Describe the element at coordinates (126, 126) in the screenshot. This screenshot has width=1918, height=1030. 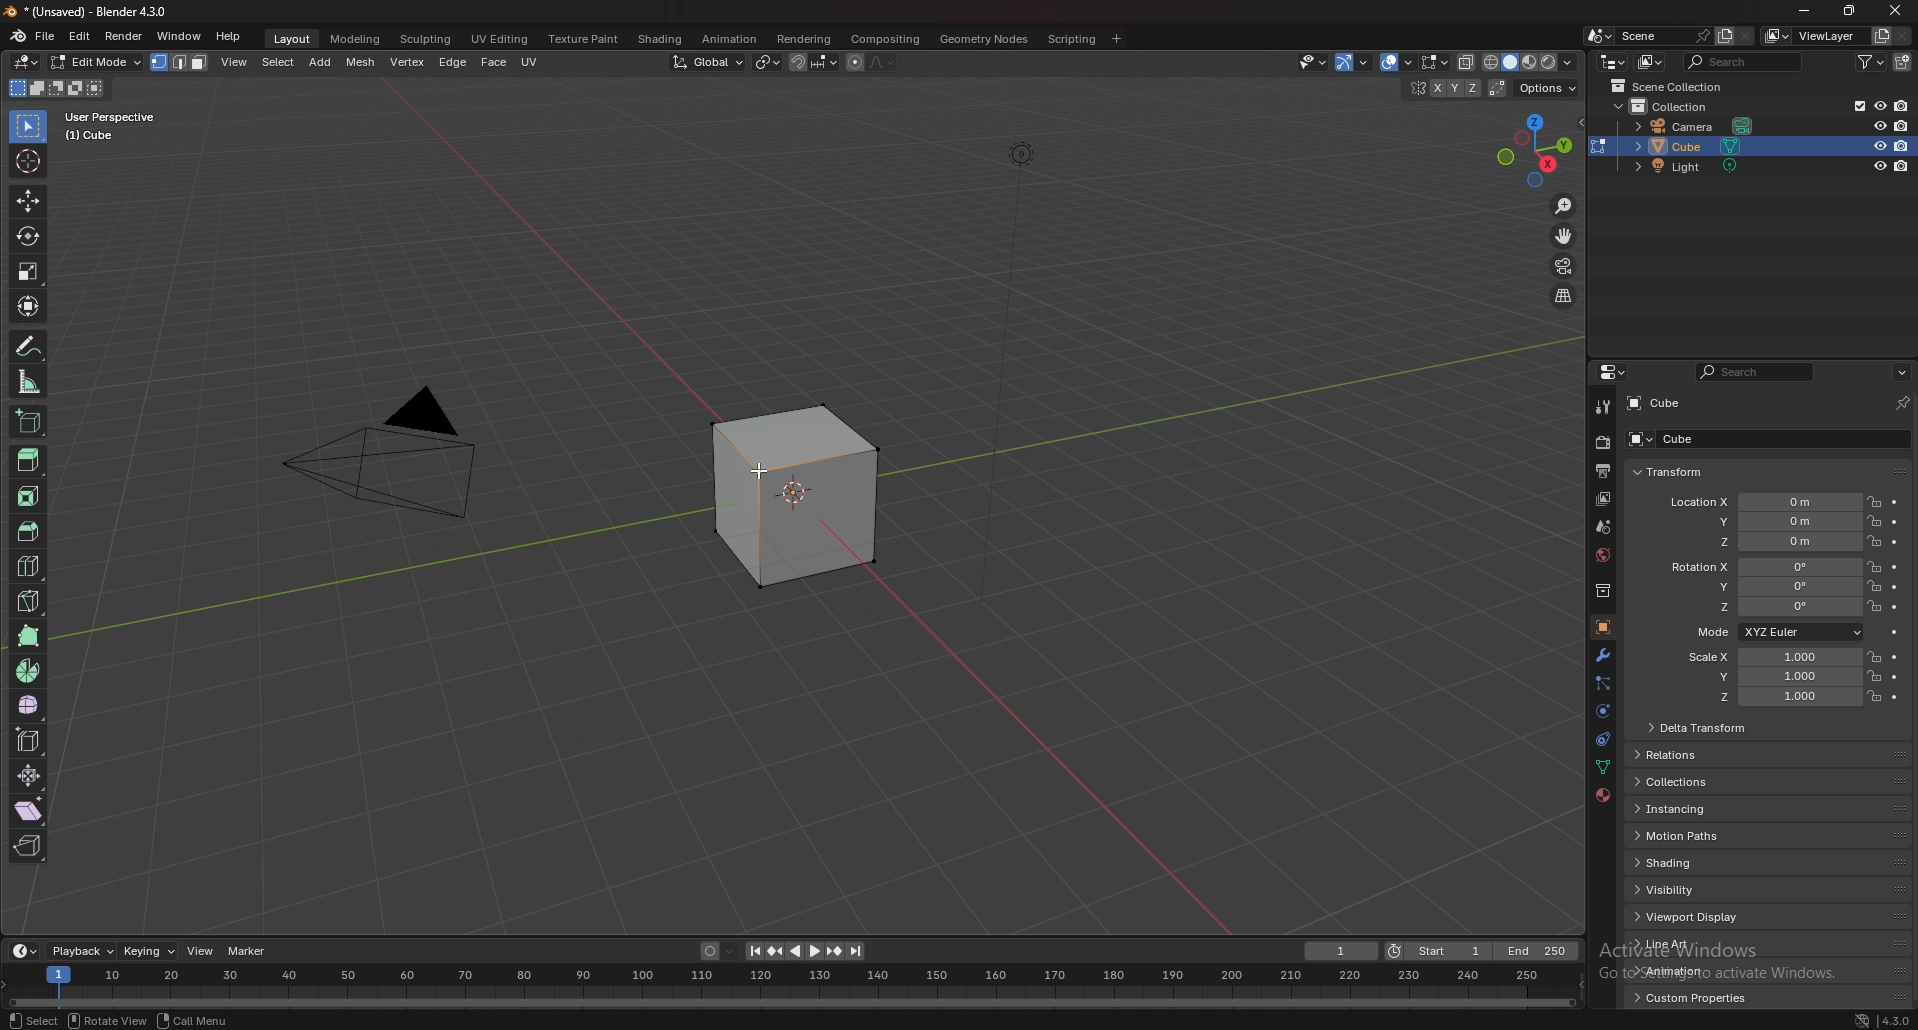
I see `user perspective` at that location.